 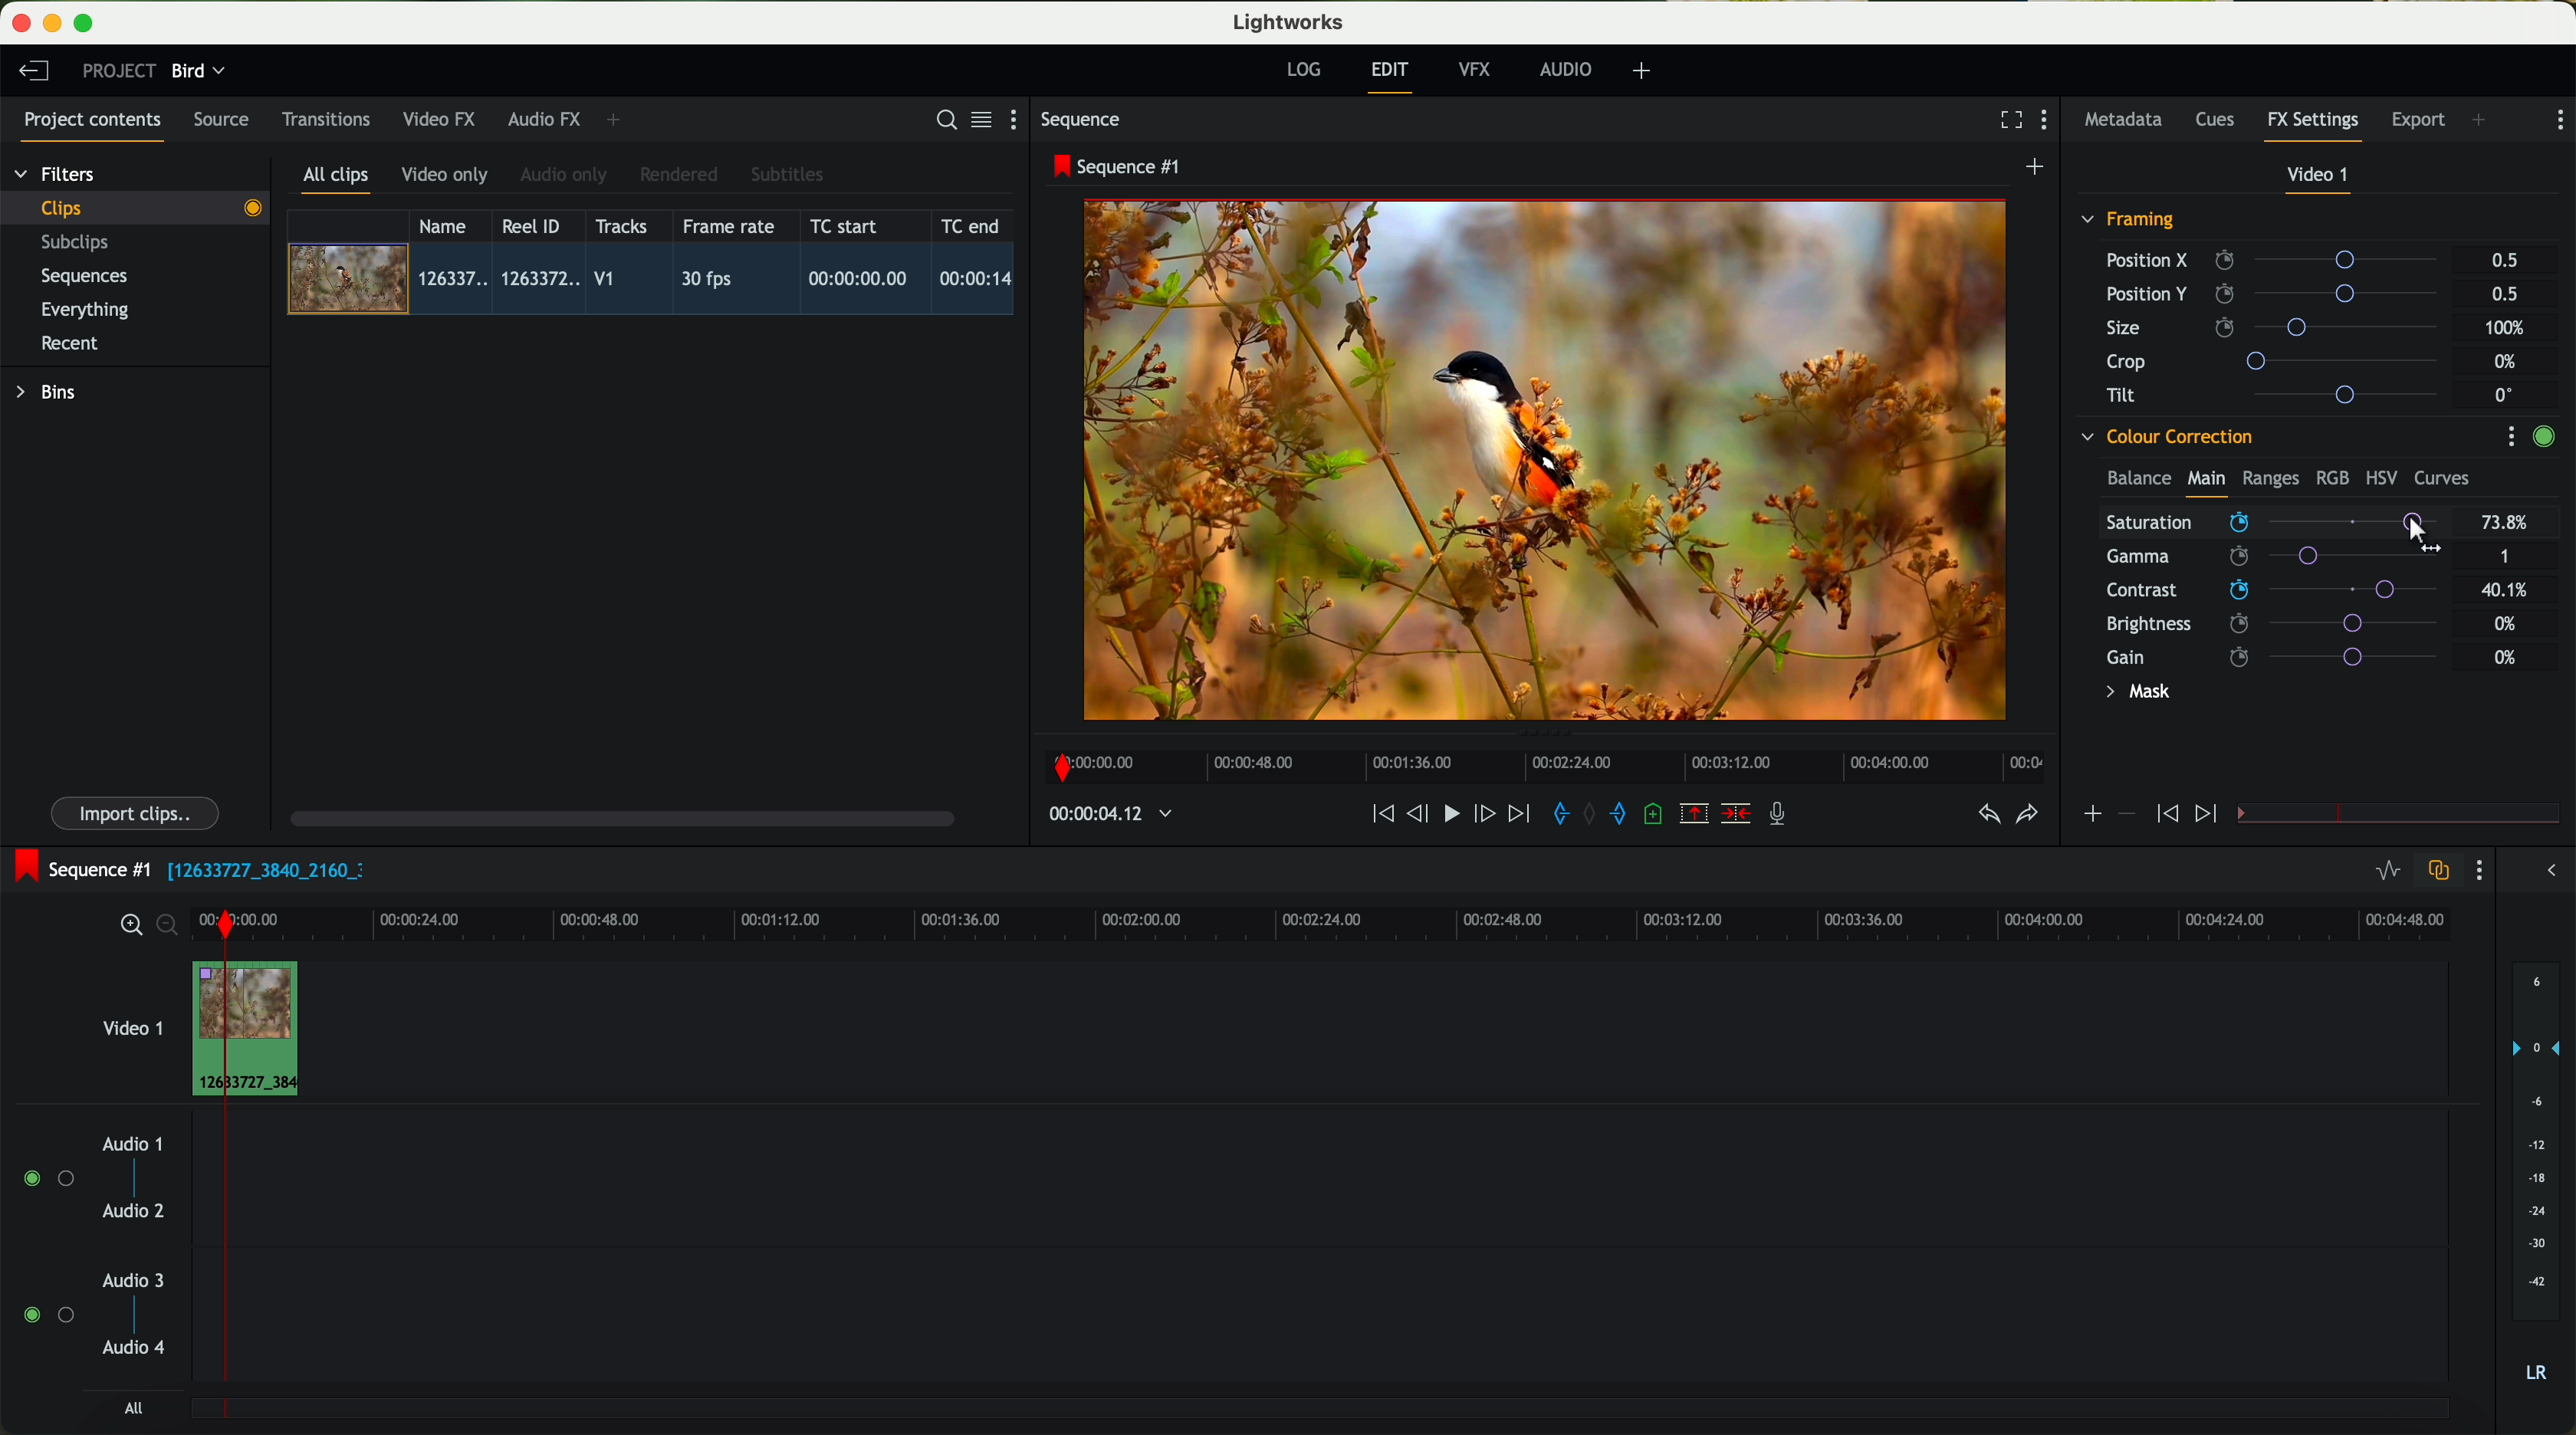 What do you see at coordinates (1479, 70) in the screenshot?
I see `VFX` at bounding box center [1479, 70].